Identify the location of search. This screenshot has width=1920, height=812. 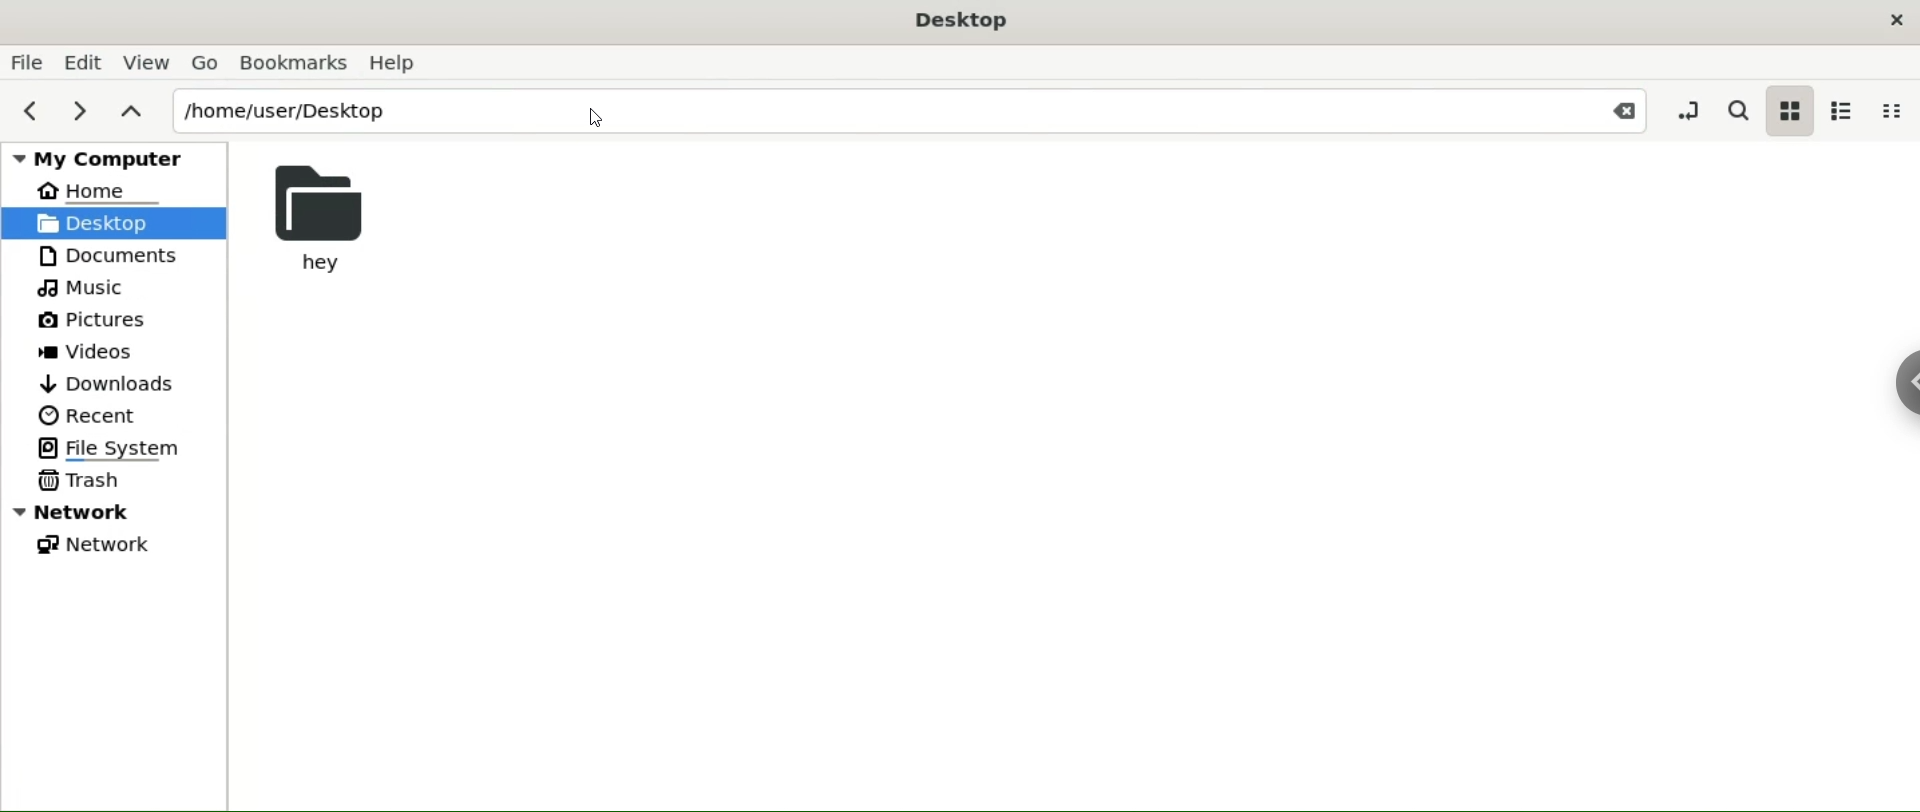
(1737, 110).